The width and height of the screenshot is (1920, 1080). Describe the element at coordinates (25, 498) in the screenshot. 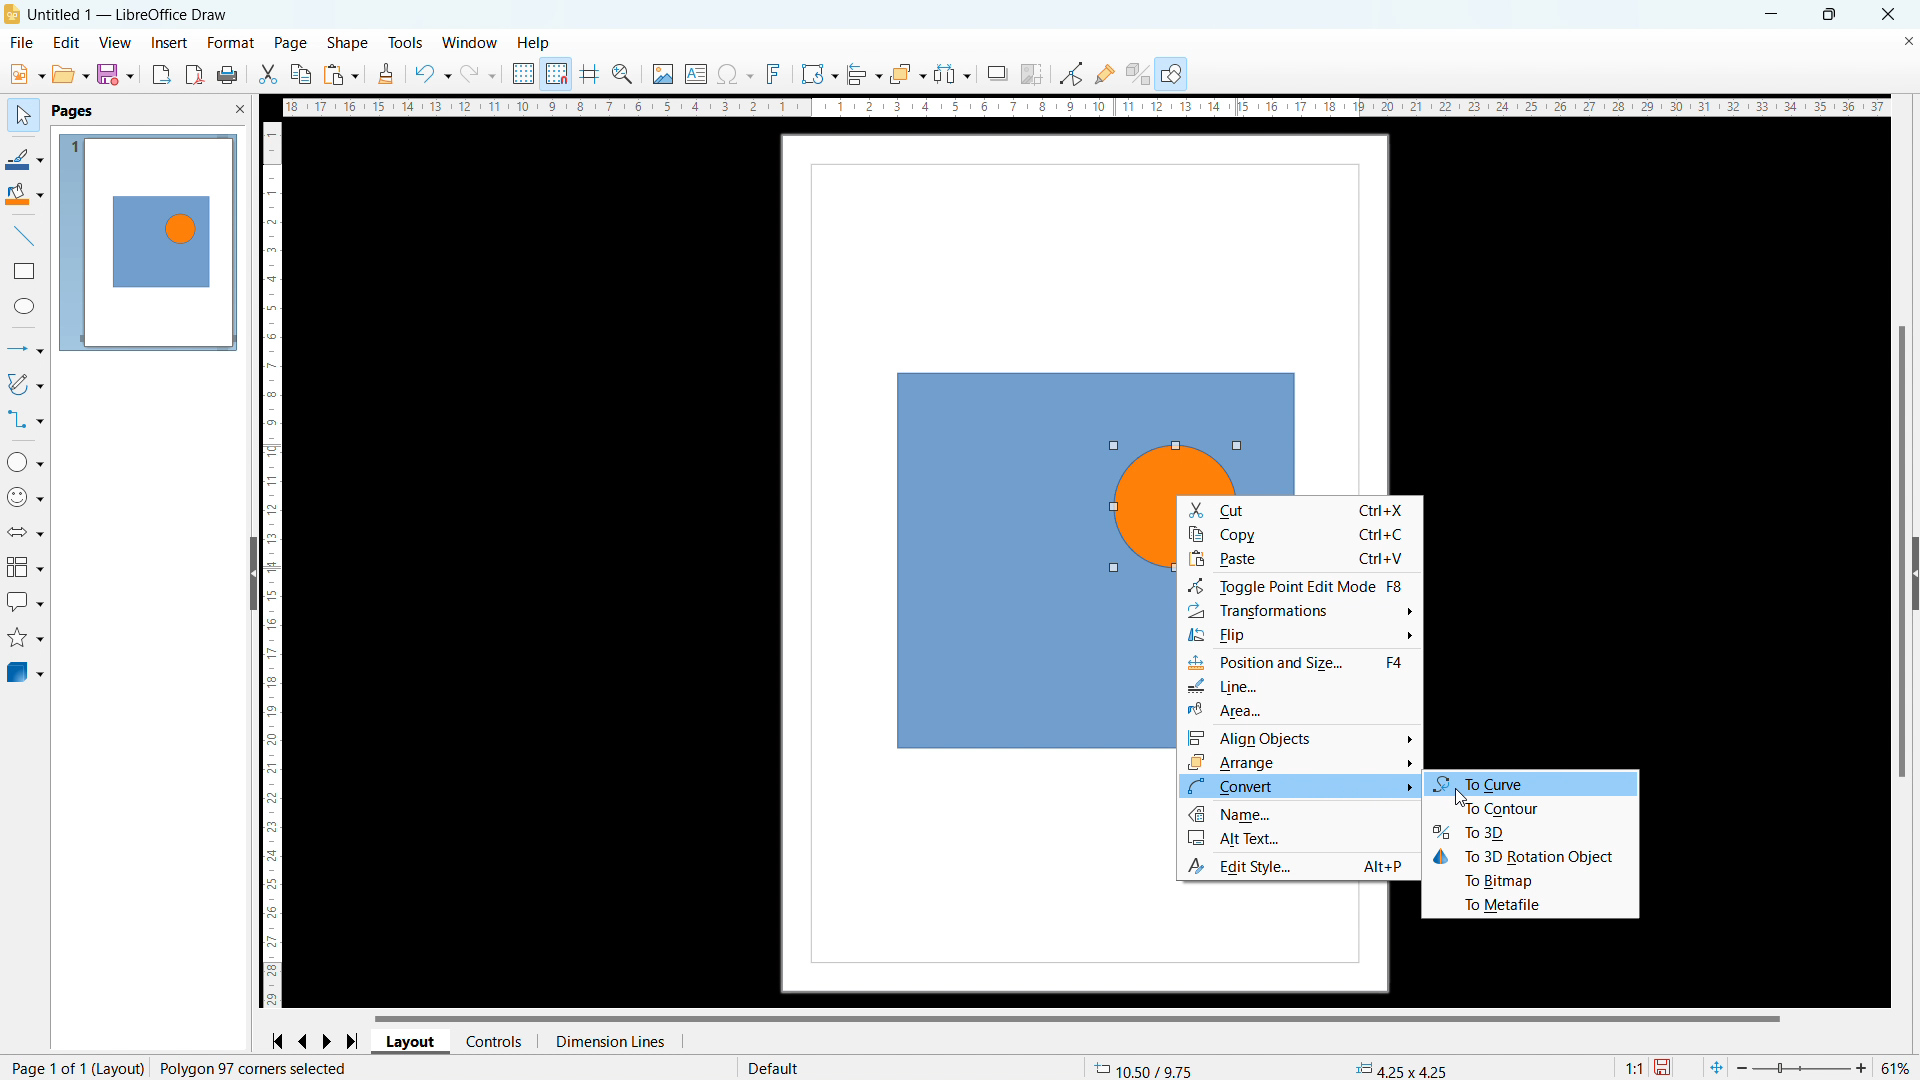

I see `symbol shapes` at that location.